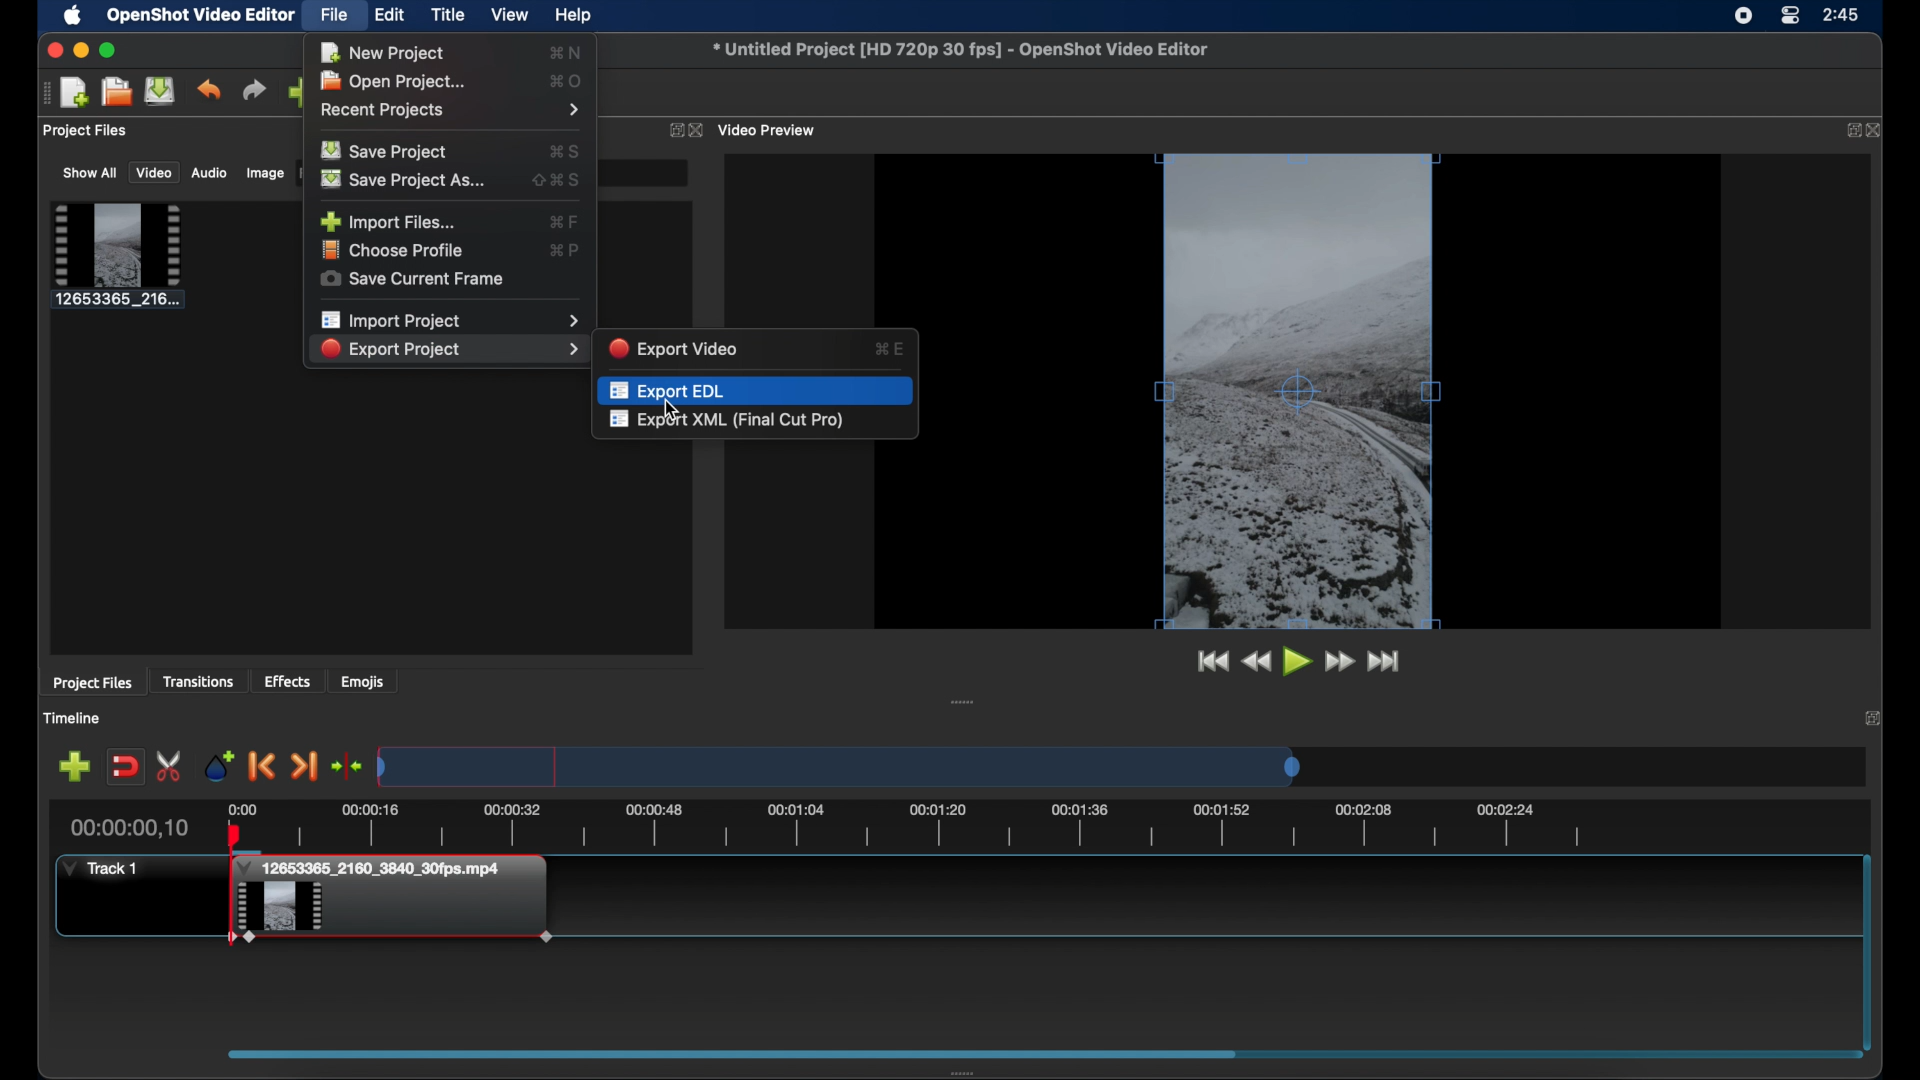 Image resolution: width=1920 pixels, height=1080 pixels. Describe the element at coordinates (87, 132) in the screenshot. I see `project files` at that location.